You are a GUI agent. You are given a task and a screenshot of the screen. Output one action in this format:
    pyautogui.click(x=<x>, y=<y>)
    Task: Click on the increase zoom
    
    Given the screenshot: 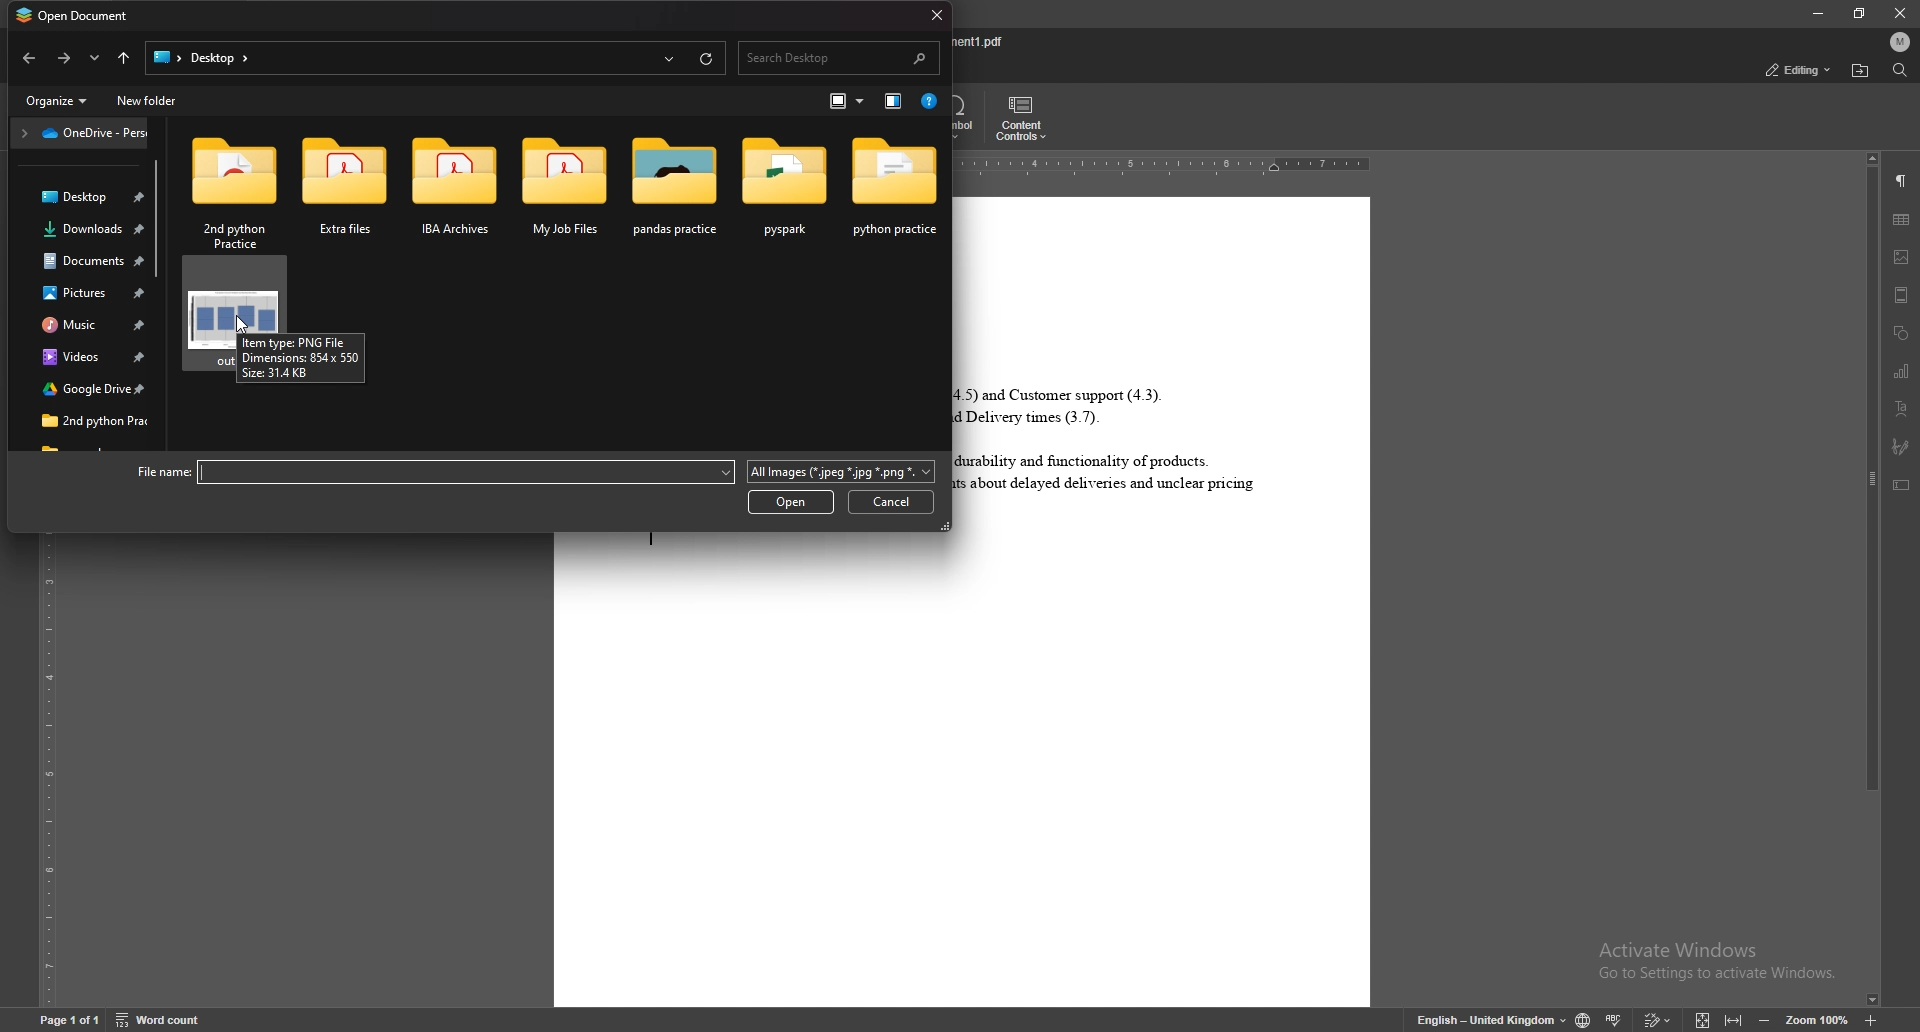 What is the action you would take?
    pyautogui.click(x=1868, y=1020)
    